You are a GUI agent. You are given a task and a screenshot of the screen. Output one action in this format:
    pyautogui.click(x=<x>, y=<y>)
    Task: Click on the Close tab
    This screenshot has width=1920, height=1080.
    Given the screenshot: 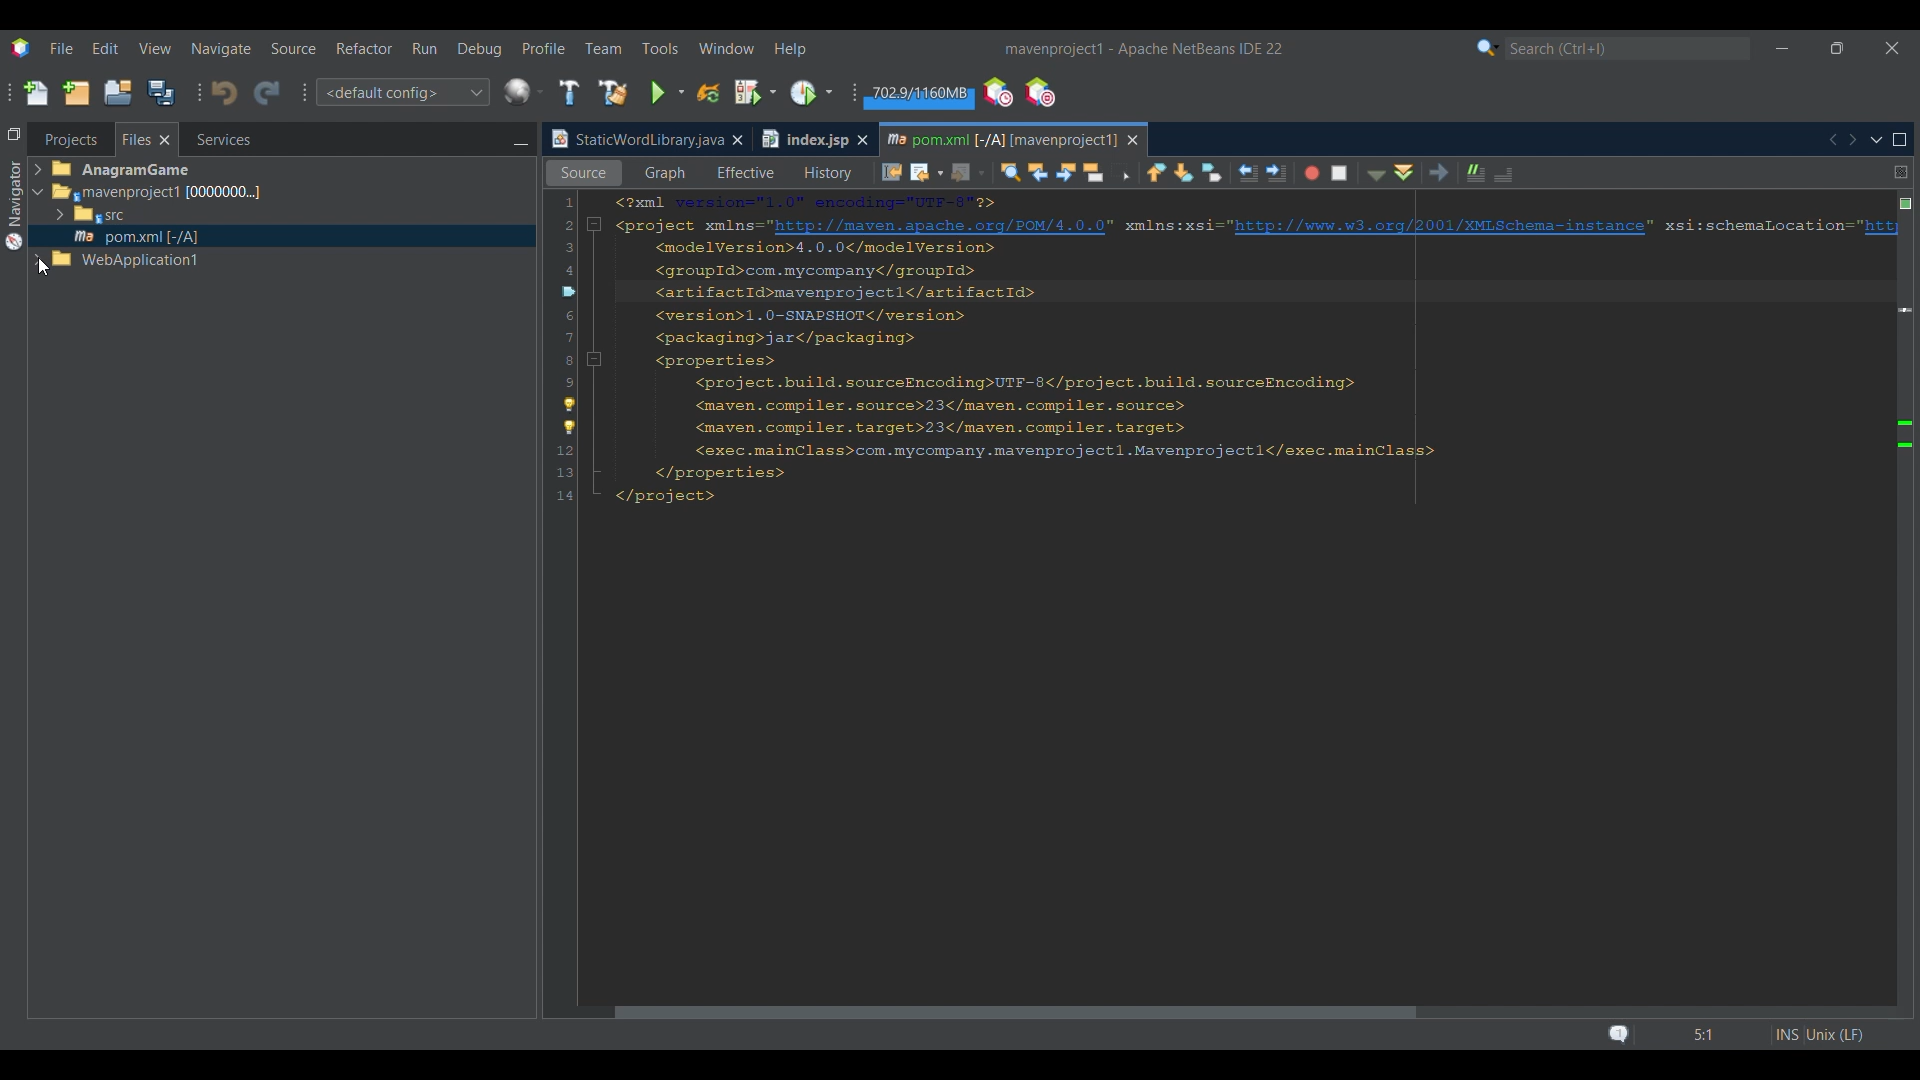 What is the action you would take?
    pyautogui.click(x=1133, y=140)
    